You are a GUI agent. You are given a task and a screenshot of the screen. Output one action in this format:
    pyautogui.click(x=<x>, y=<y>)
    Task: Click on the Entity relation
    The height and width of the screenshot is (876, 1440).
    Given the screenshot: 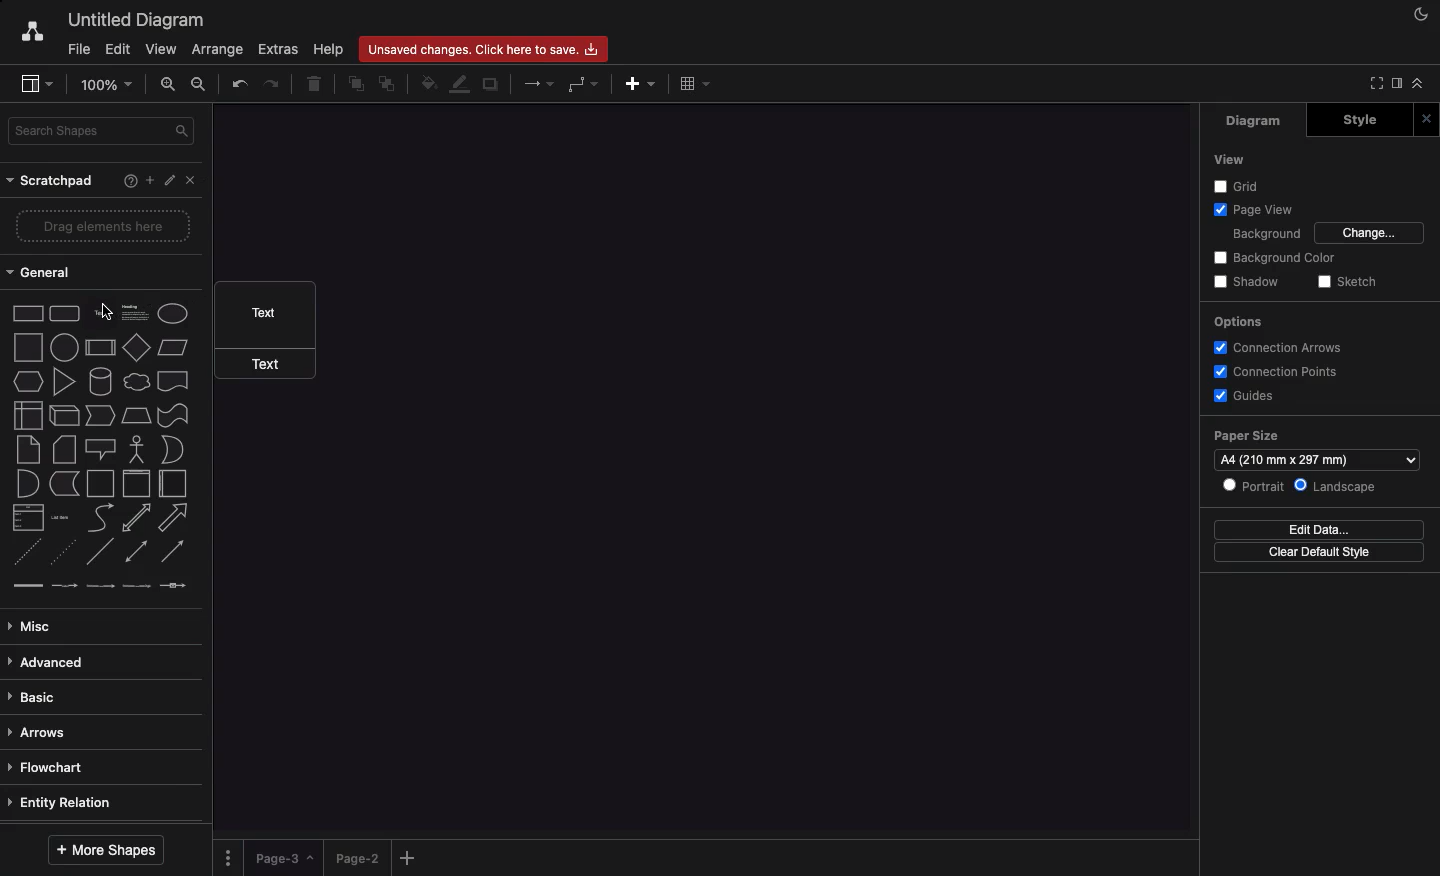 What is the action you would take?
    pyautogui.click(x=63, y=804)
    